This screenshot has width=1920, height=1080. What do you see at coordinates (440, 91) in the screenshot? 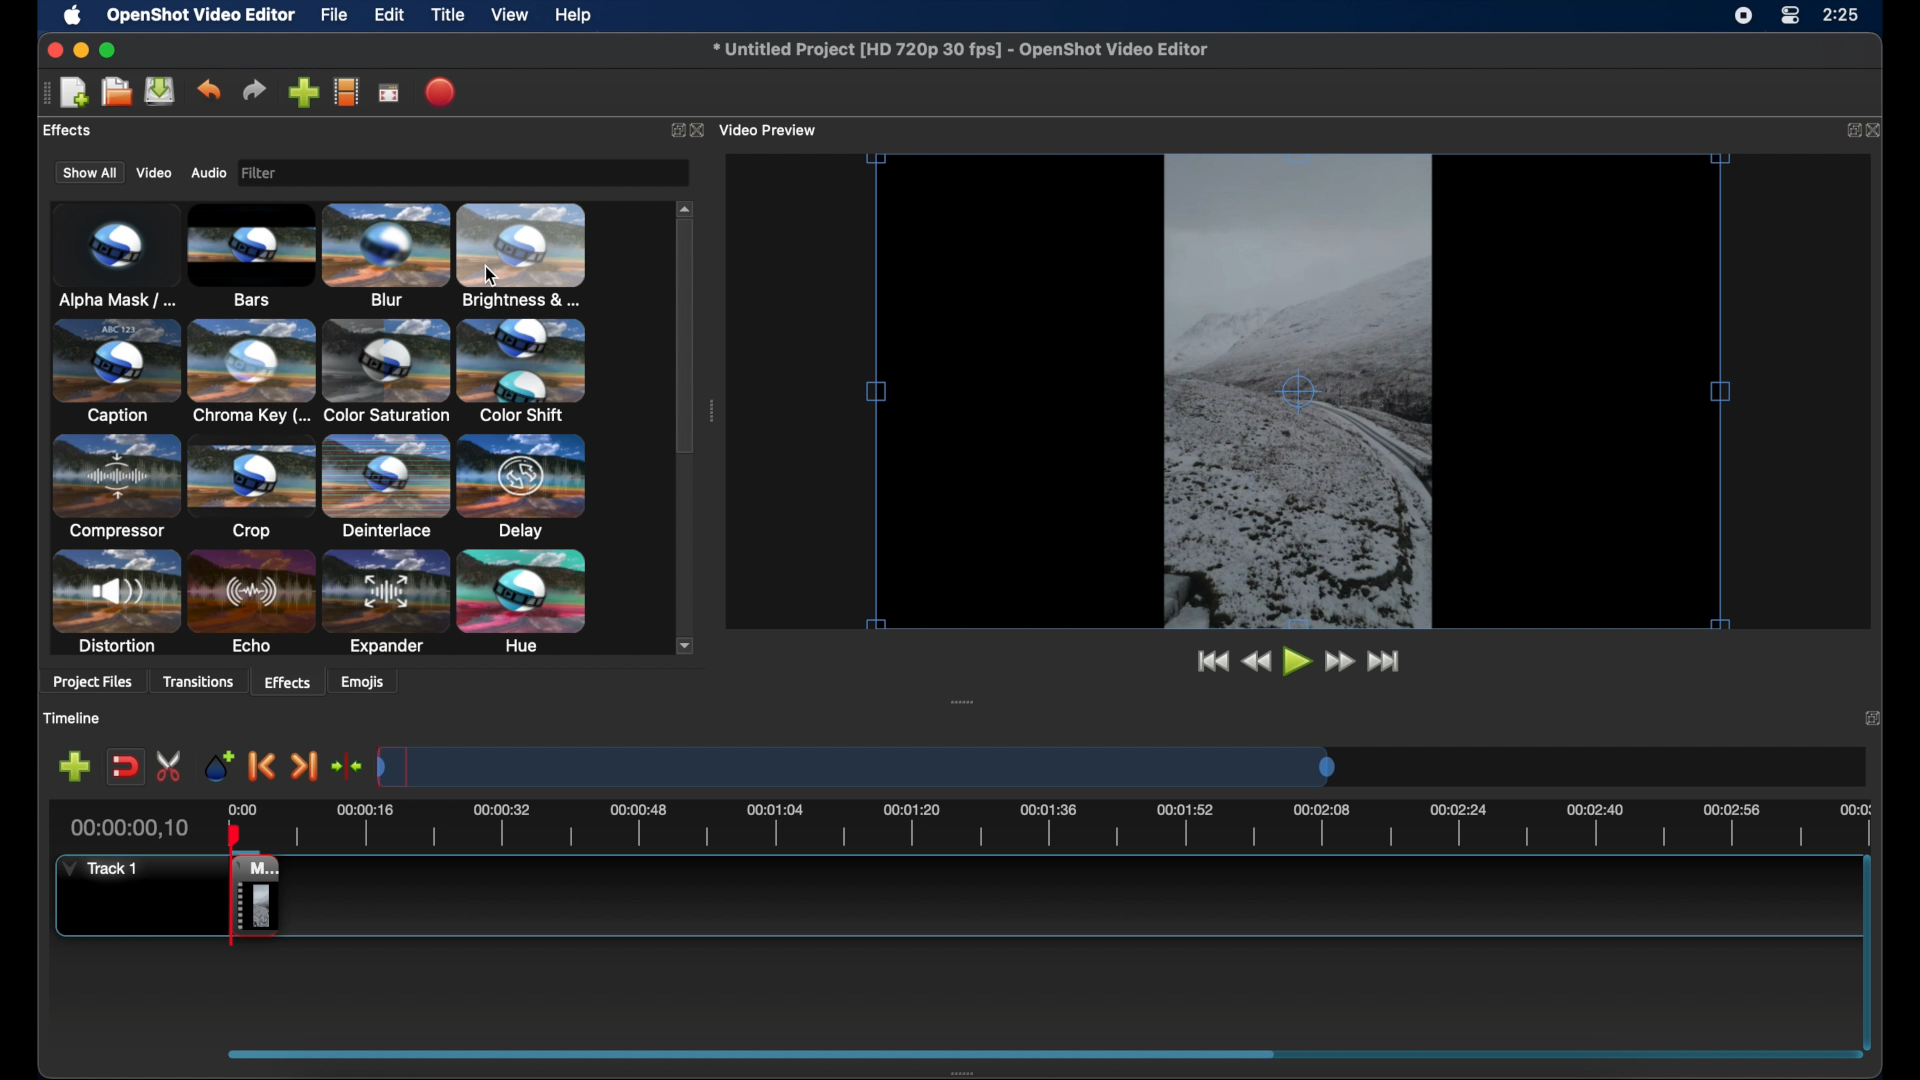
I see `export video` at bounding box center [440, 91].